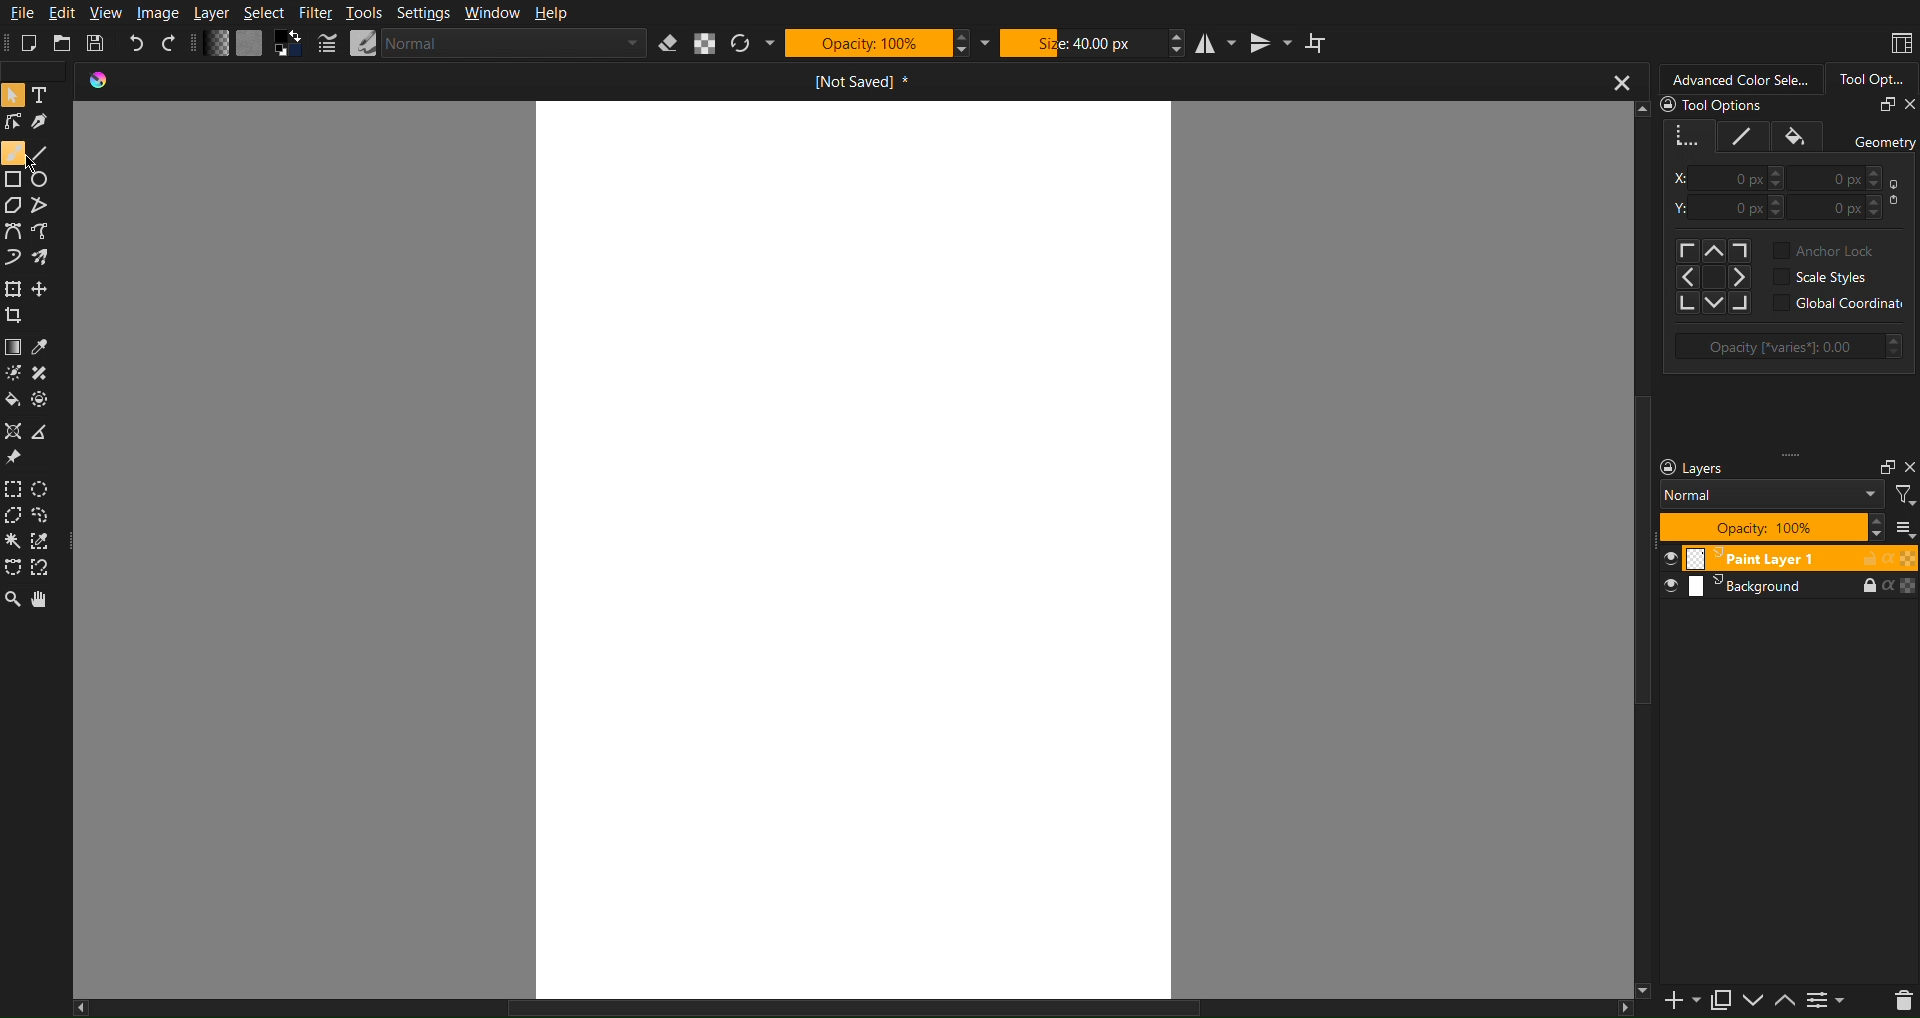  I want to click on Close, so click(1908, 467).